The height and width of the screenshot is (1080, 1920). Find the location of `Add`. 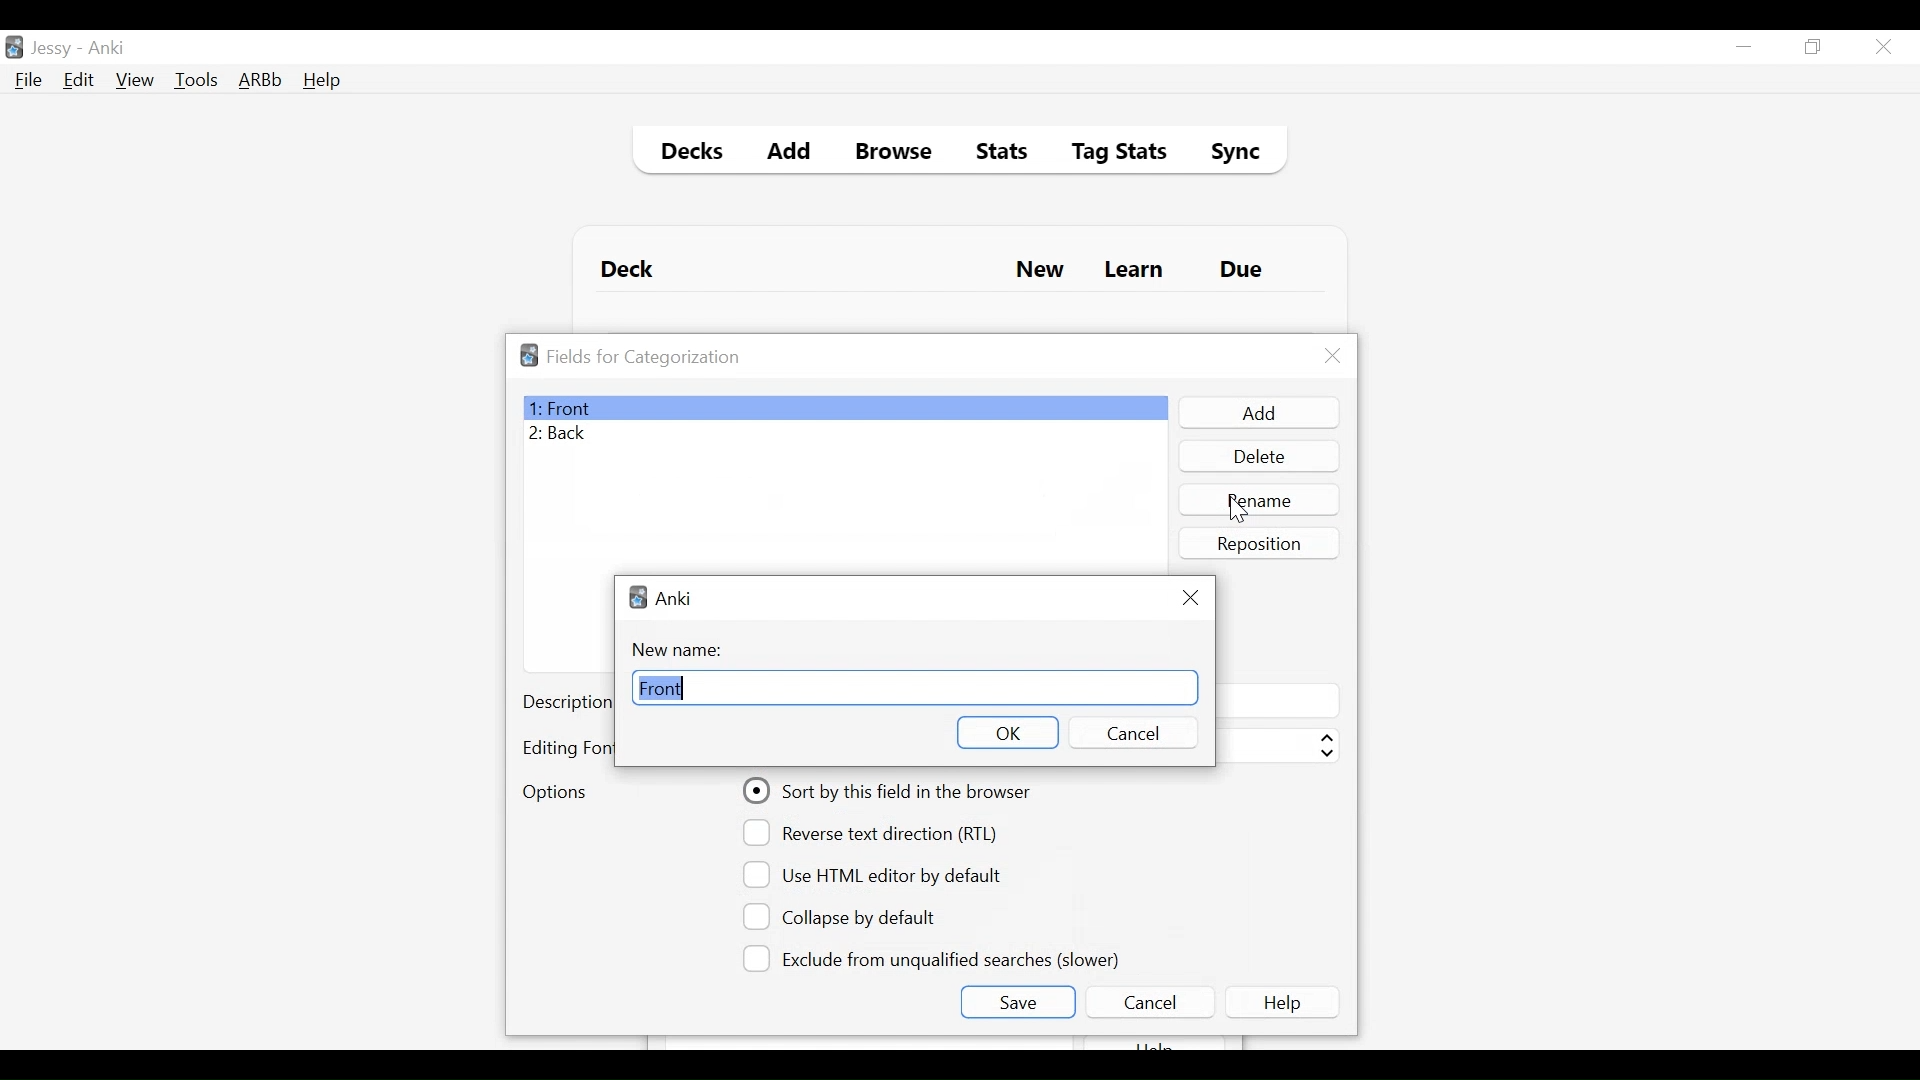

Add is located at coordinates (1257, 413).